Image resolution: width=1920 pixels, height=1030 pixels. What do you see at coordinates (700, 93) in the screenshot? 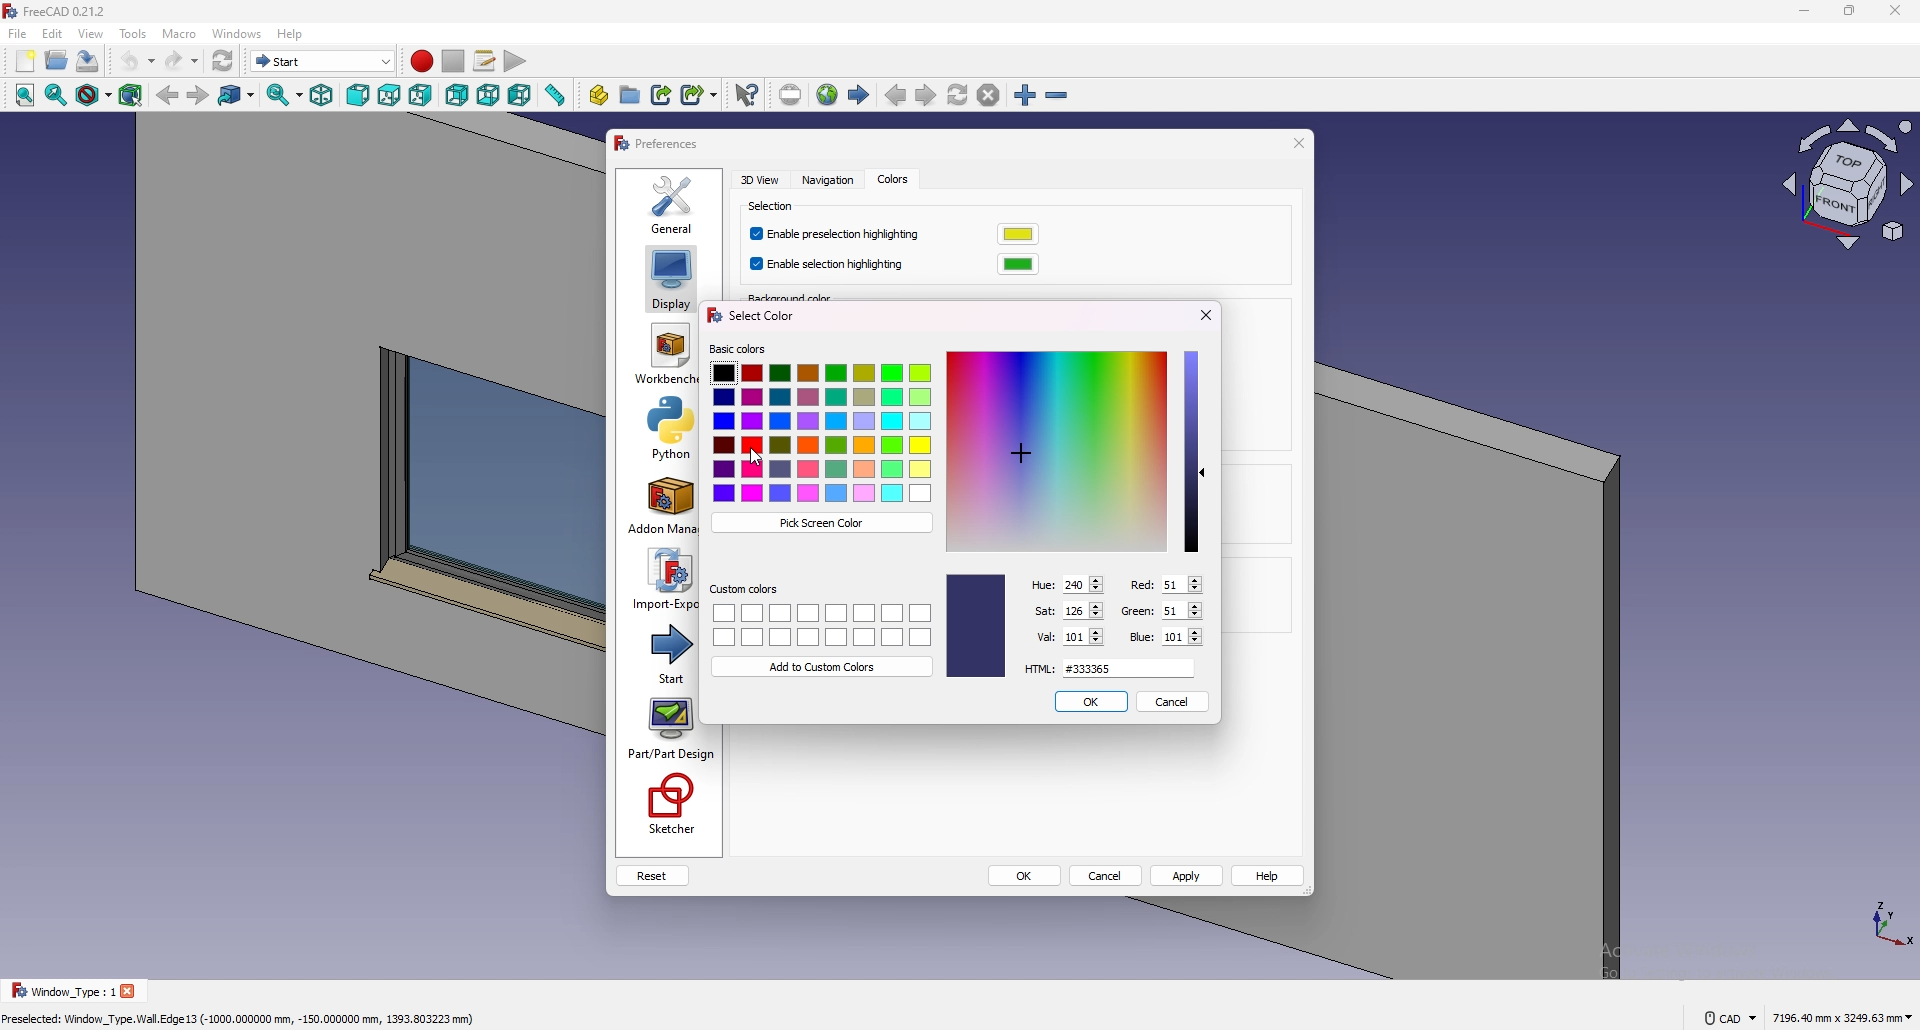
I see `make sub link` at bounding box center [700, 93].